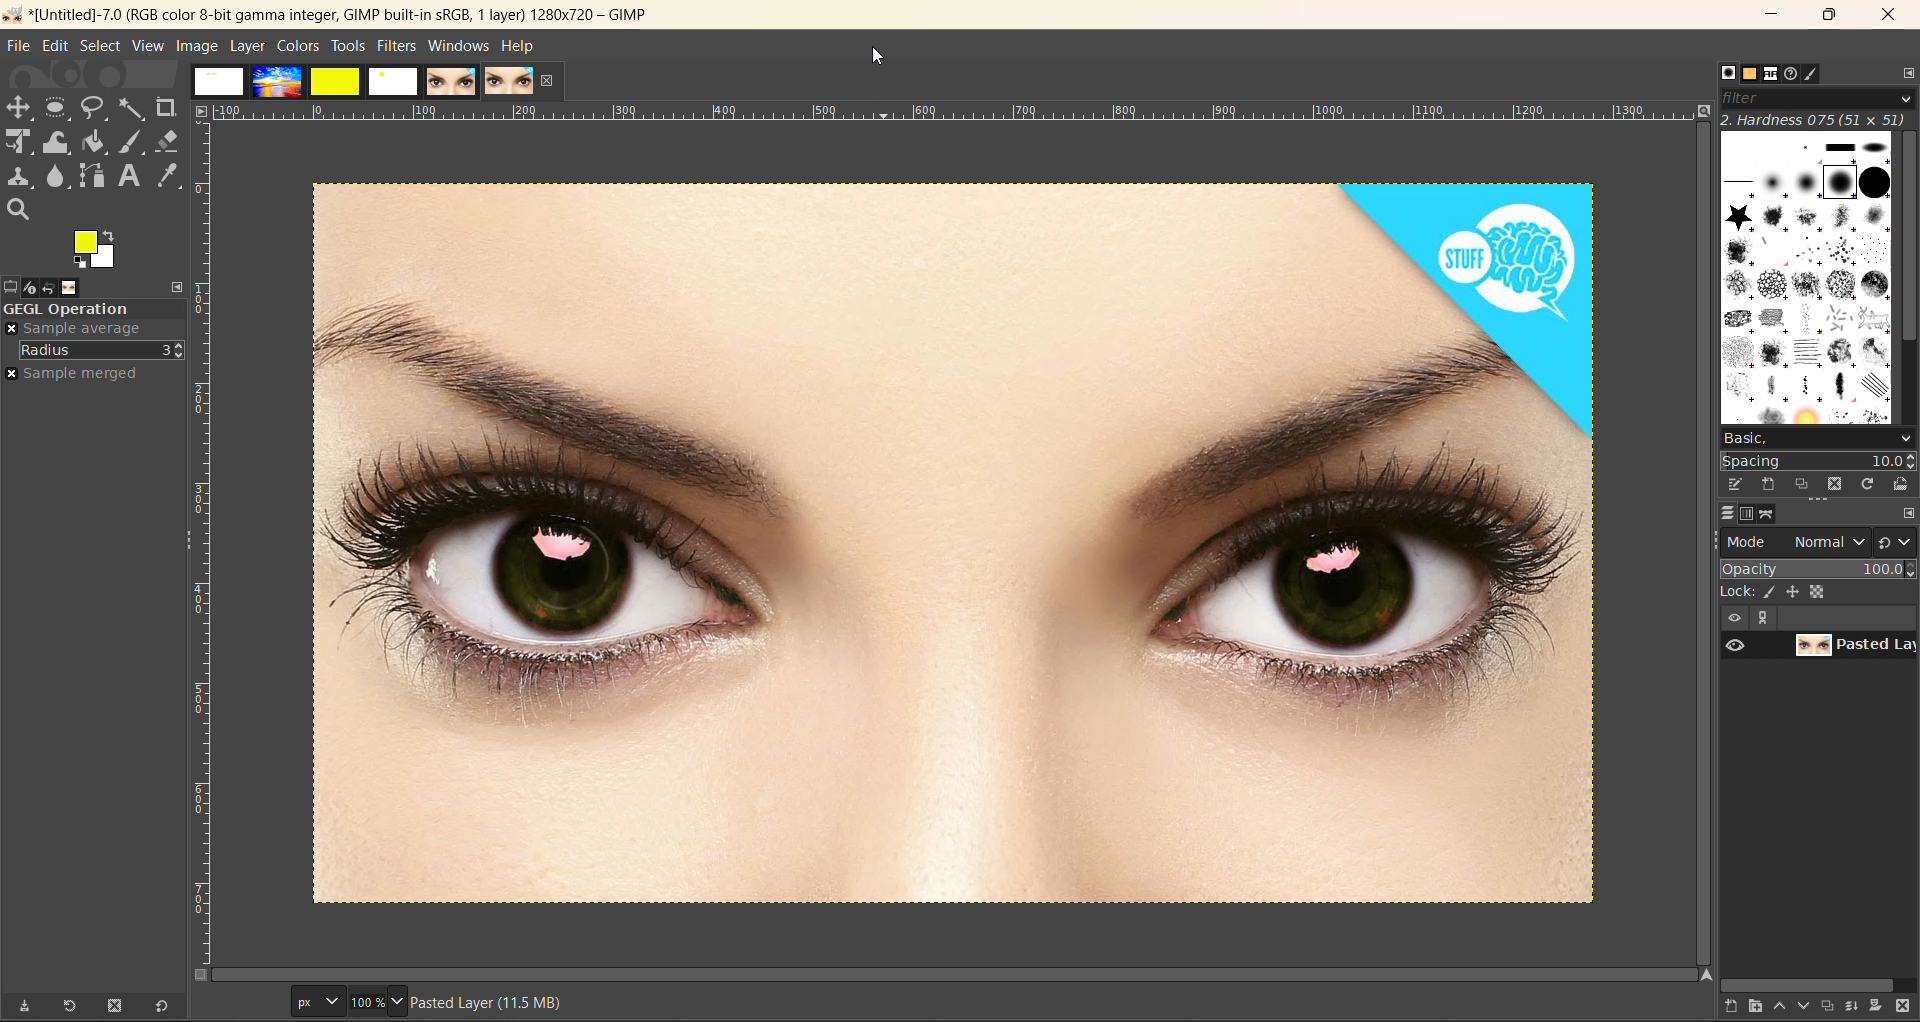 The image size is (1920, 1022). What do you see at coordinates (1818, 569) in the screenshot?
I see `opacity` at bounding box center [1818, 569].